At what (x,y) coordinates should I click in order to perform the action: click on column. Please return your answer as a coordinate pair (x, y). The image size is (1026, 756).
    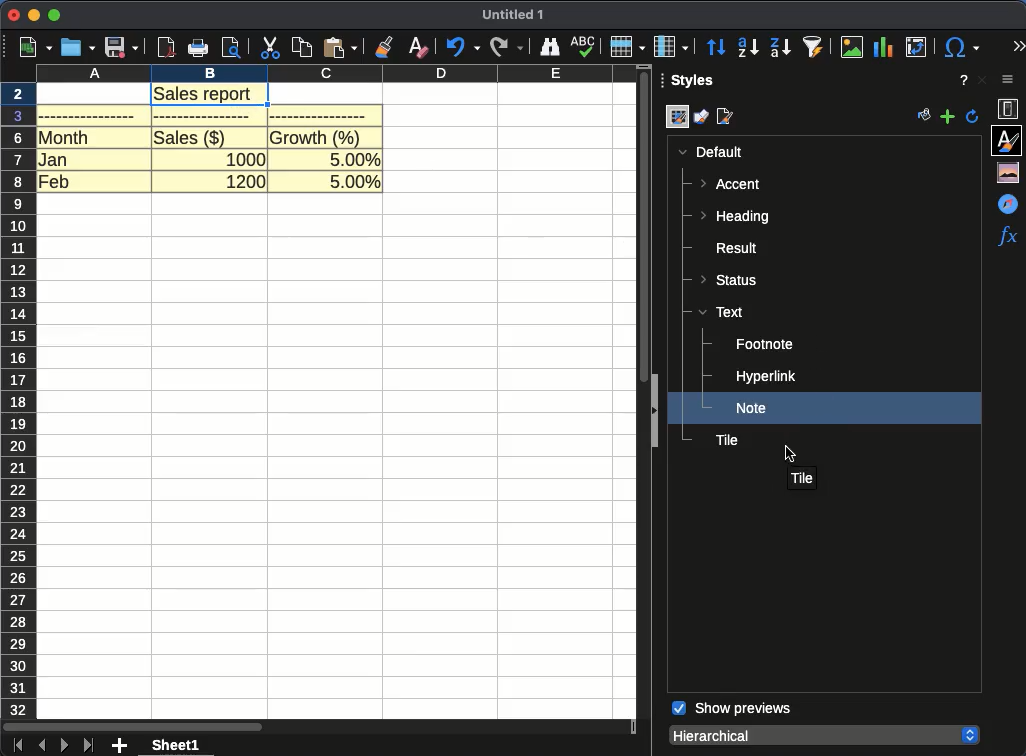
    Looking at the image, I should click on (338, 75).